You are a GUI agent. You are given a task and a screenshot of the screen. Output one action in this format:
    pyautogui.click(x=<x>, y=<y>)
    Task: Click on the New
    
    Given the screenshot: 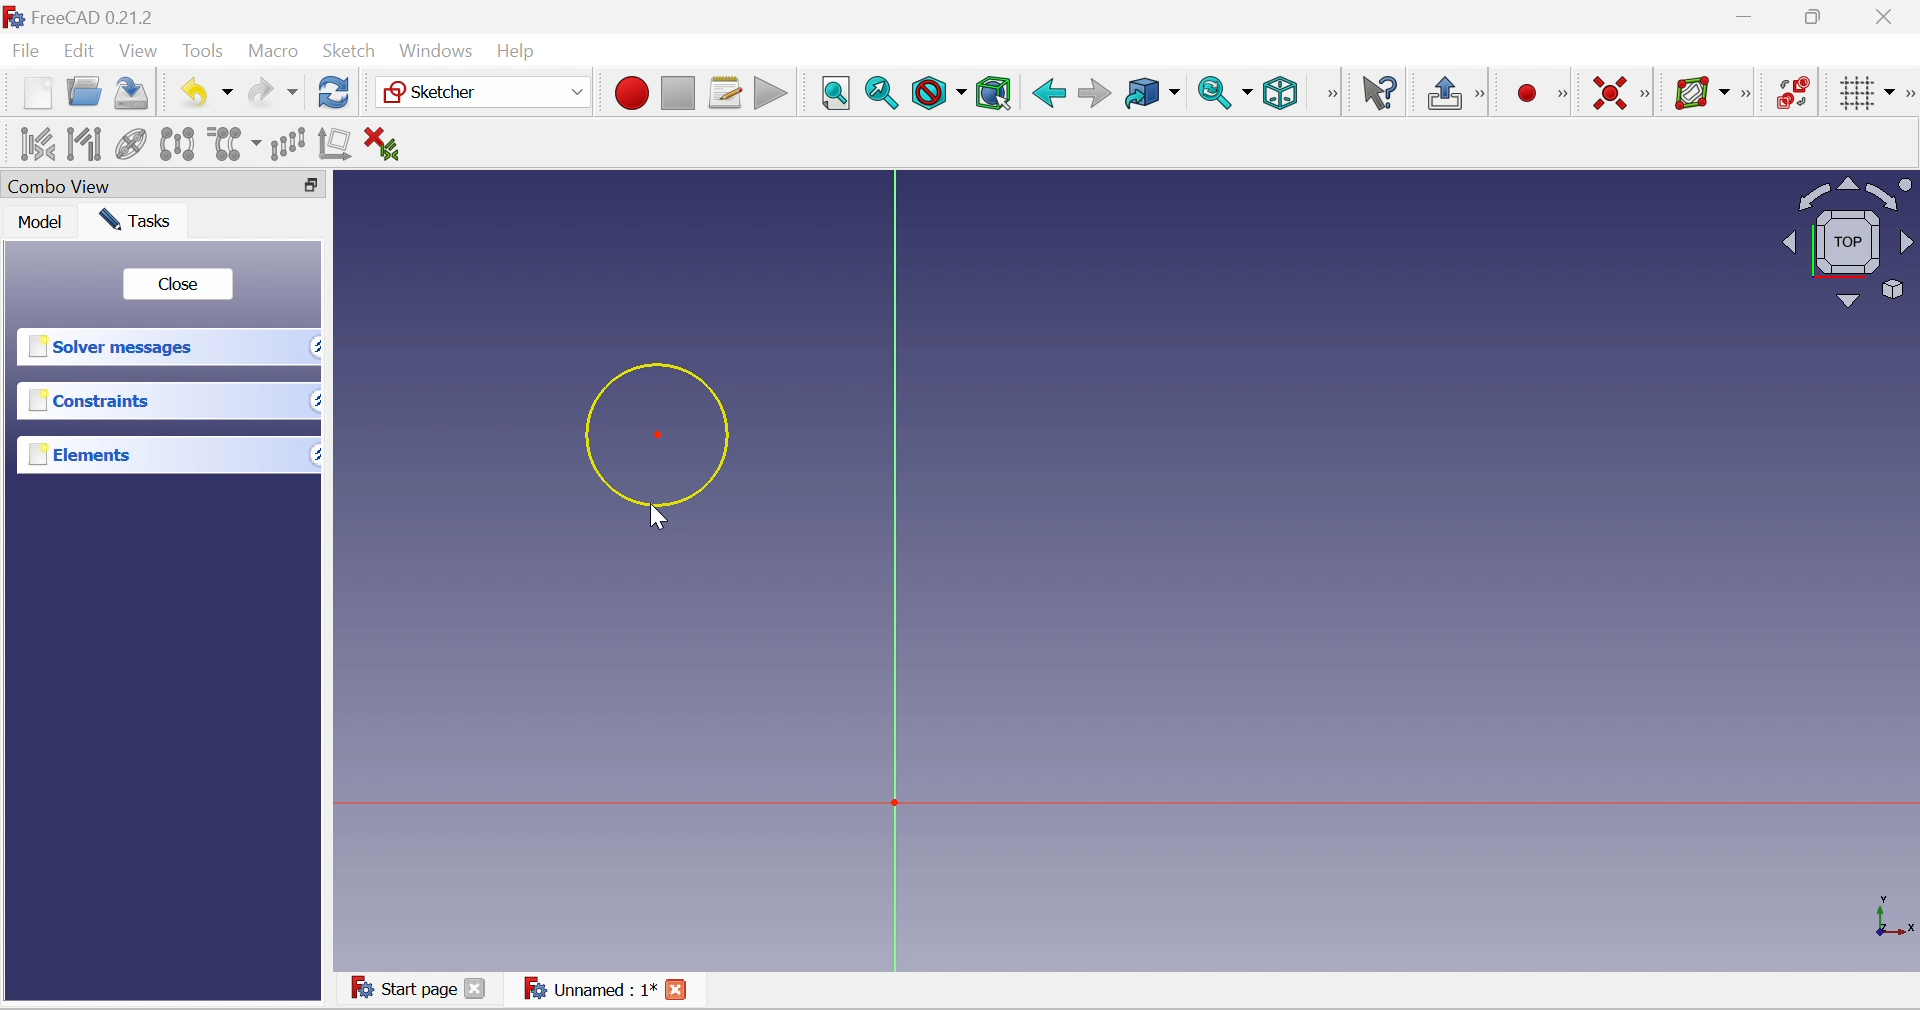 What is the action you would take?
    pyautogui.click(x=35, y=92)
    